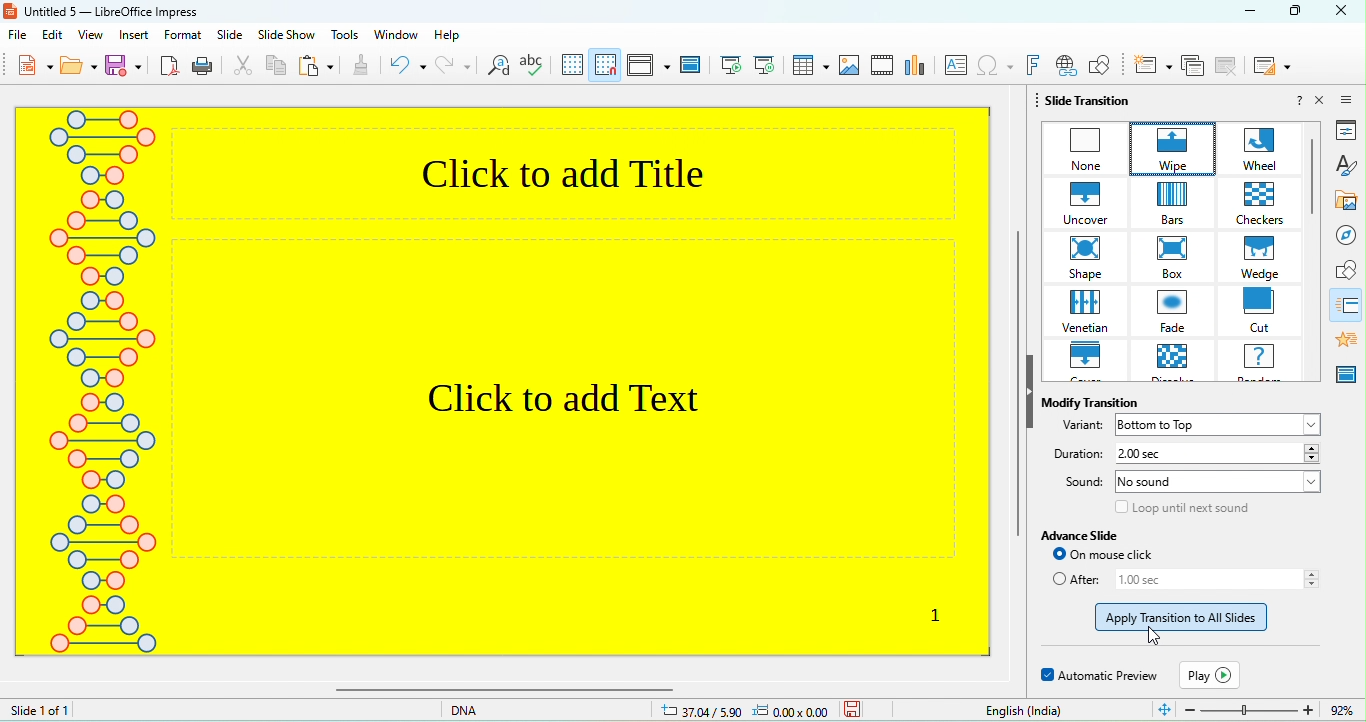 Image resolution: width=1366 pixels, height=722 pixels. Describe the element at coordinates (1147, 68) in the screenshot. I see `new slide` at that location.